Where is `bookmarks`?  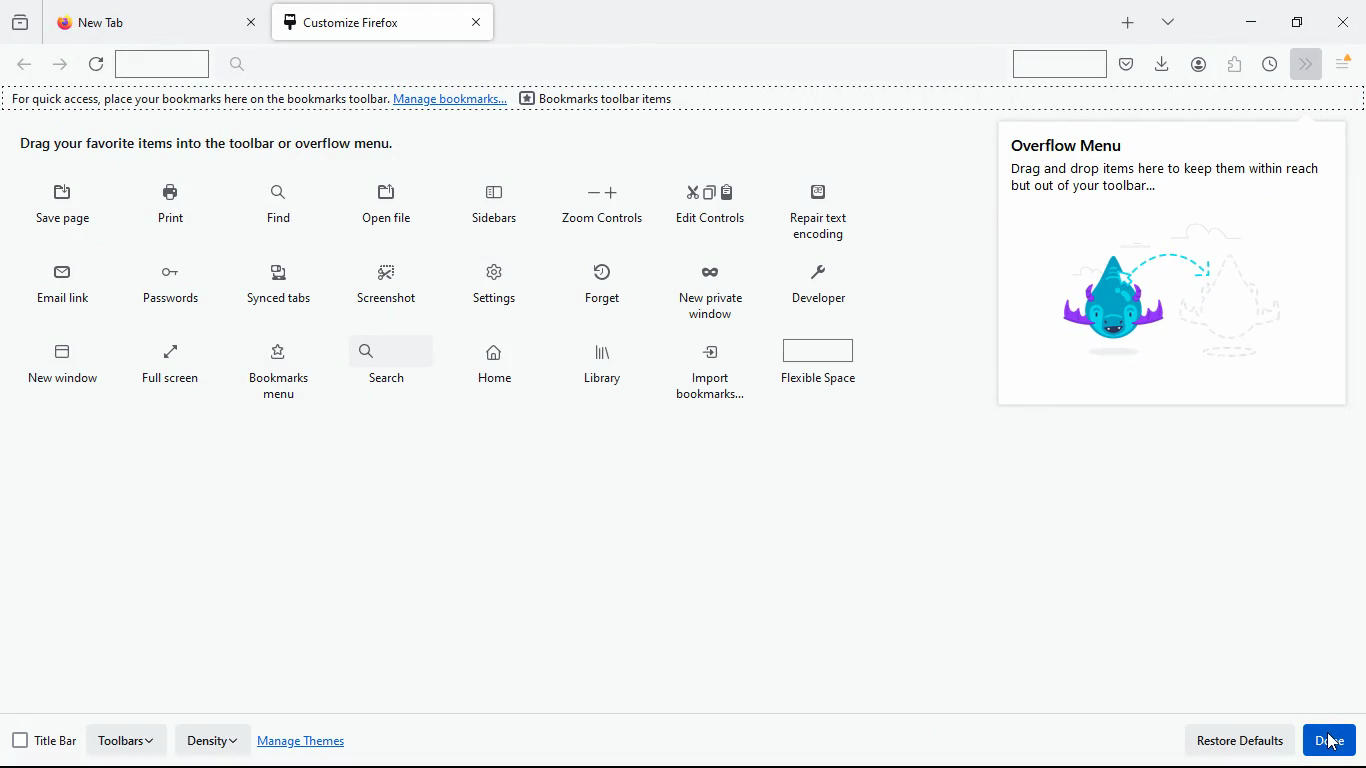
bookmarks is located at coordinates (393, 372).